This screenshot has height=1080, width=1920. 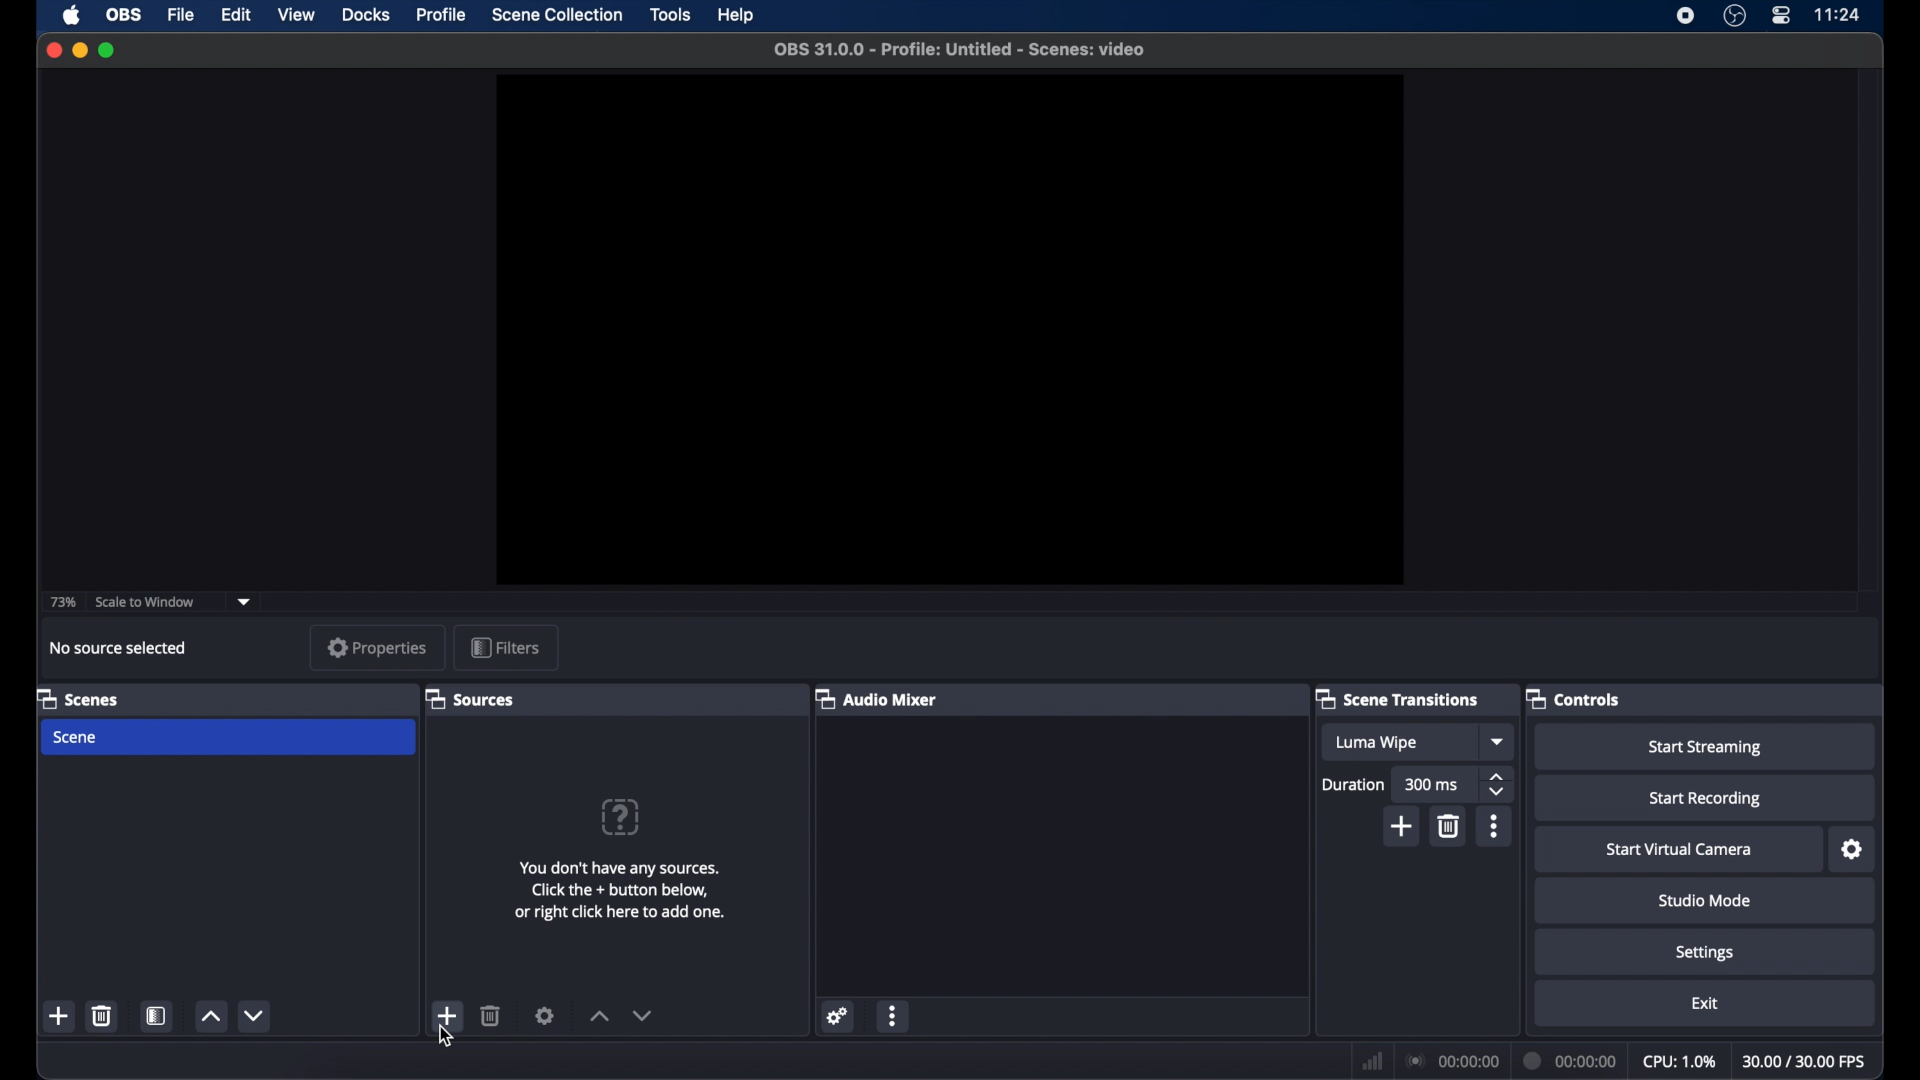 I want to click on profile, so click(x=443, y=15).